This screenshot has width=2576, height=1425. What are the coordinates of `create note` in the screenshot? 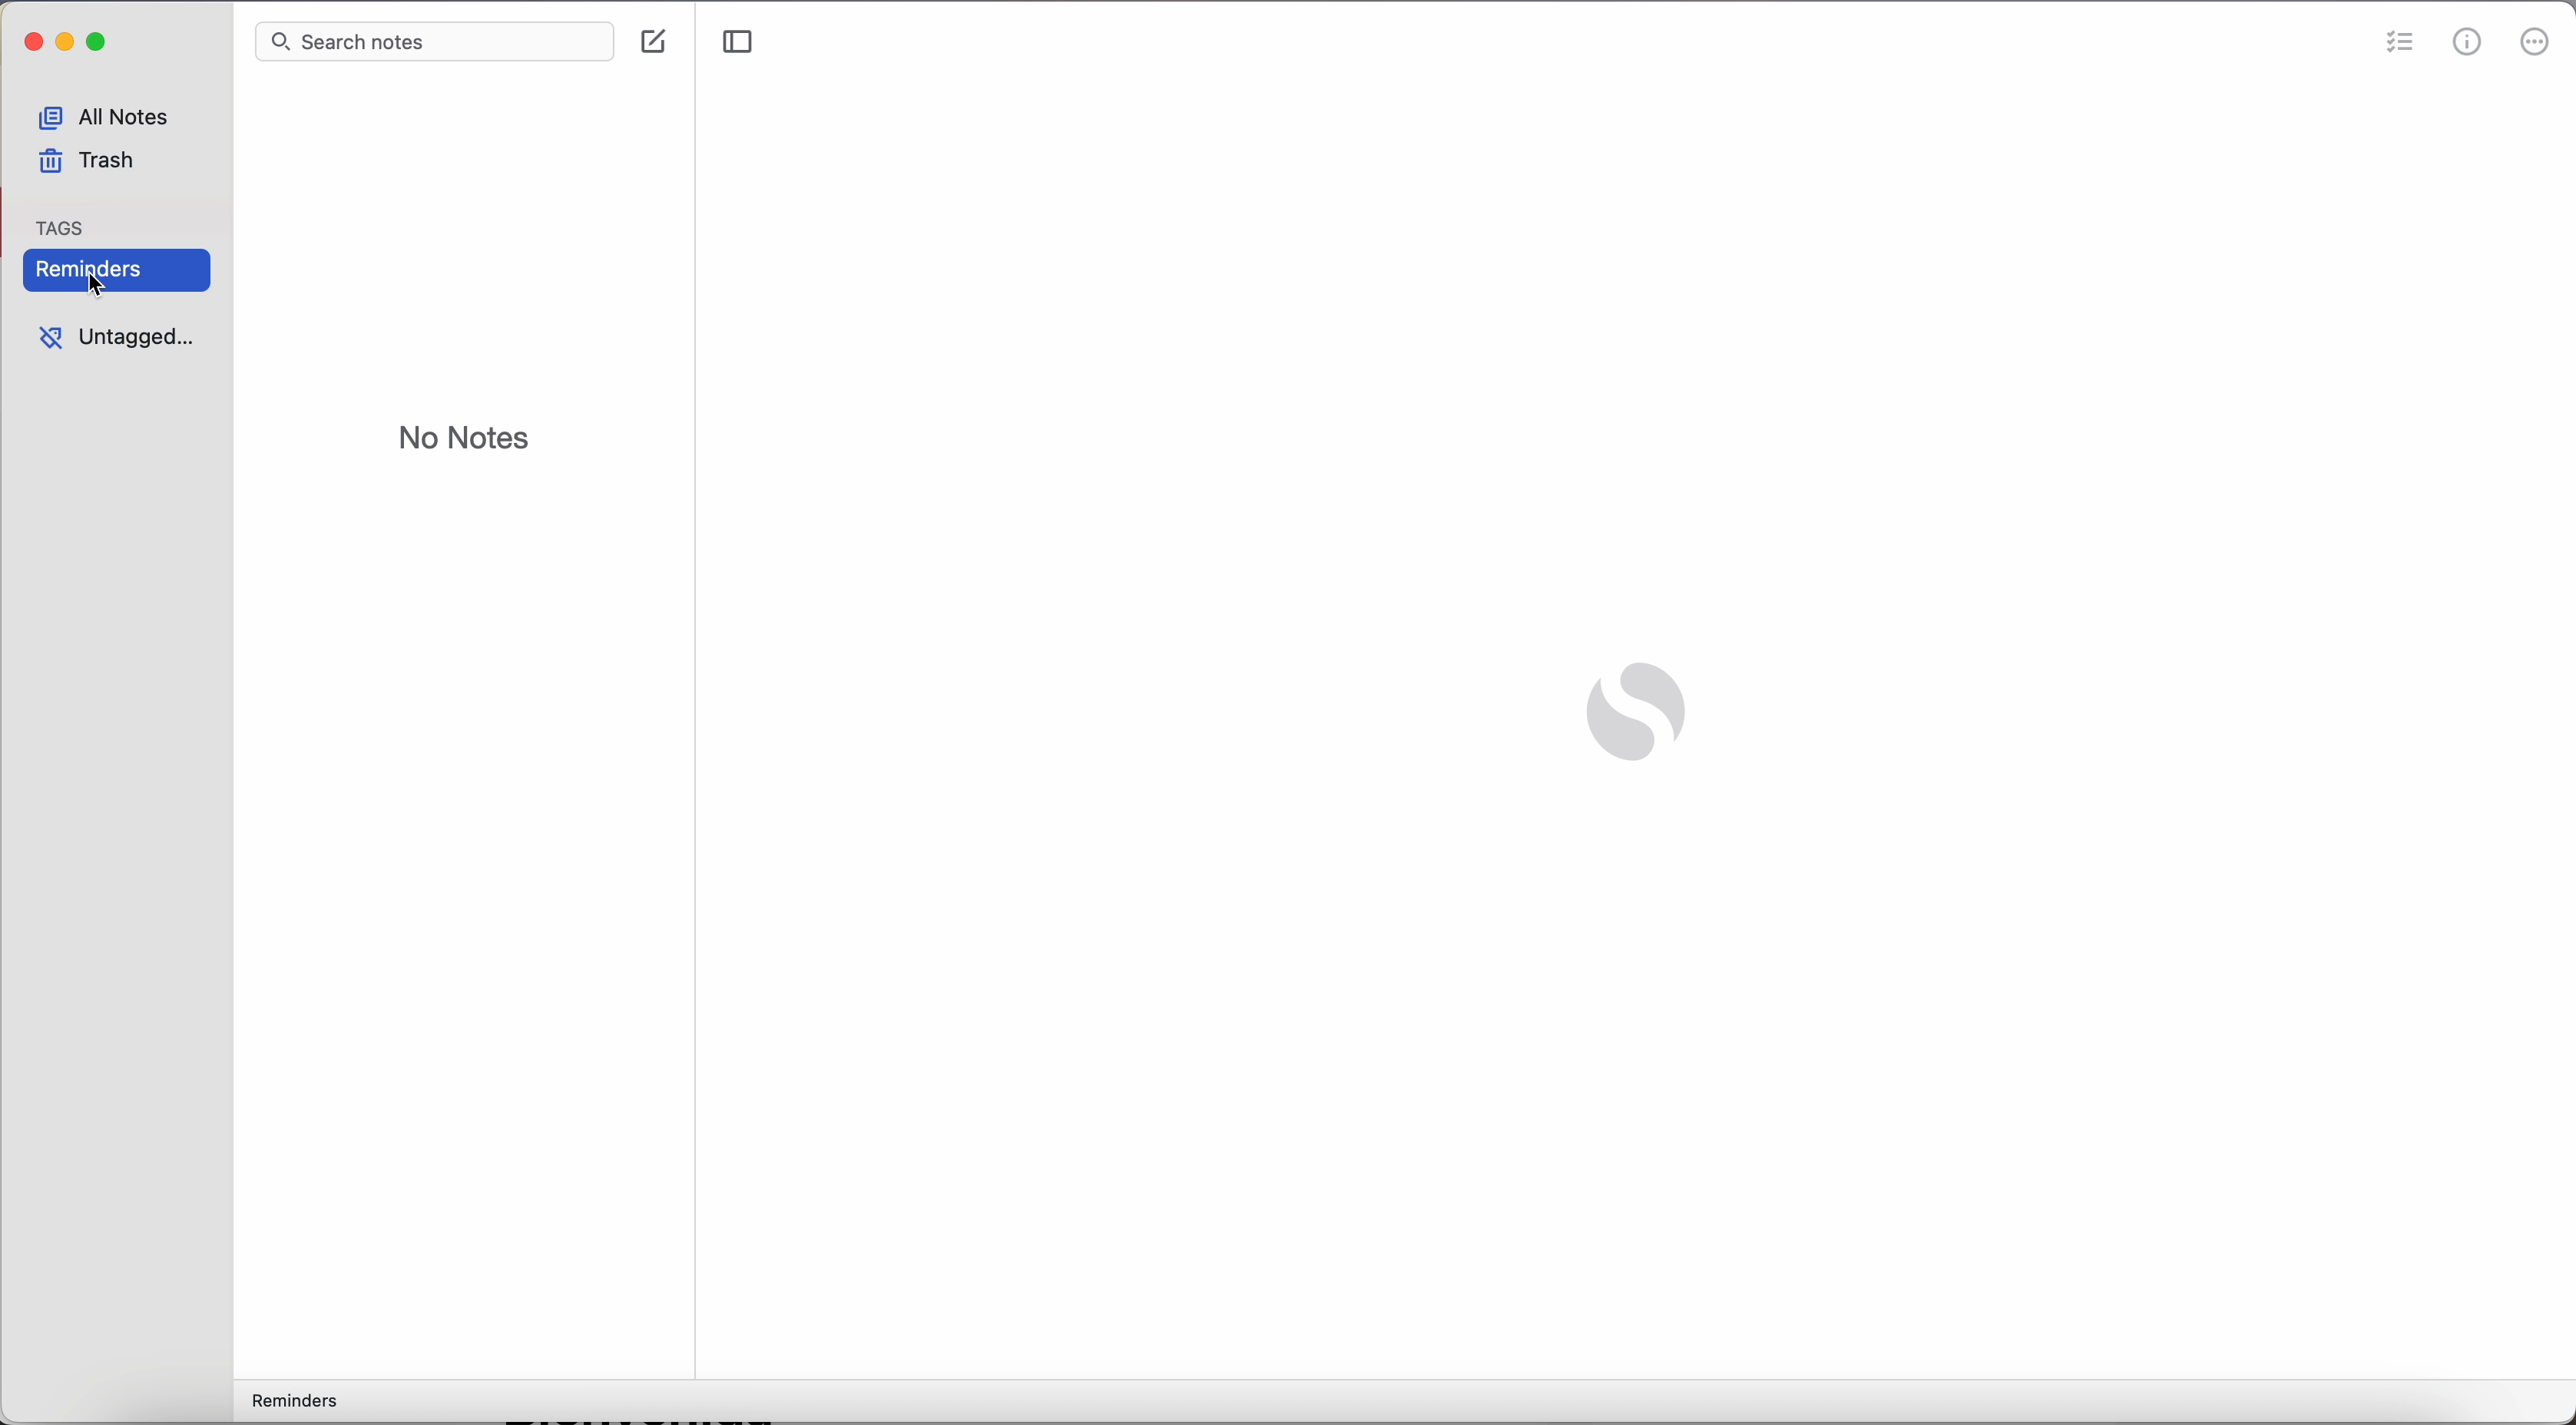 It's located at (657, 42).